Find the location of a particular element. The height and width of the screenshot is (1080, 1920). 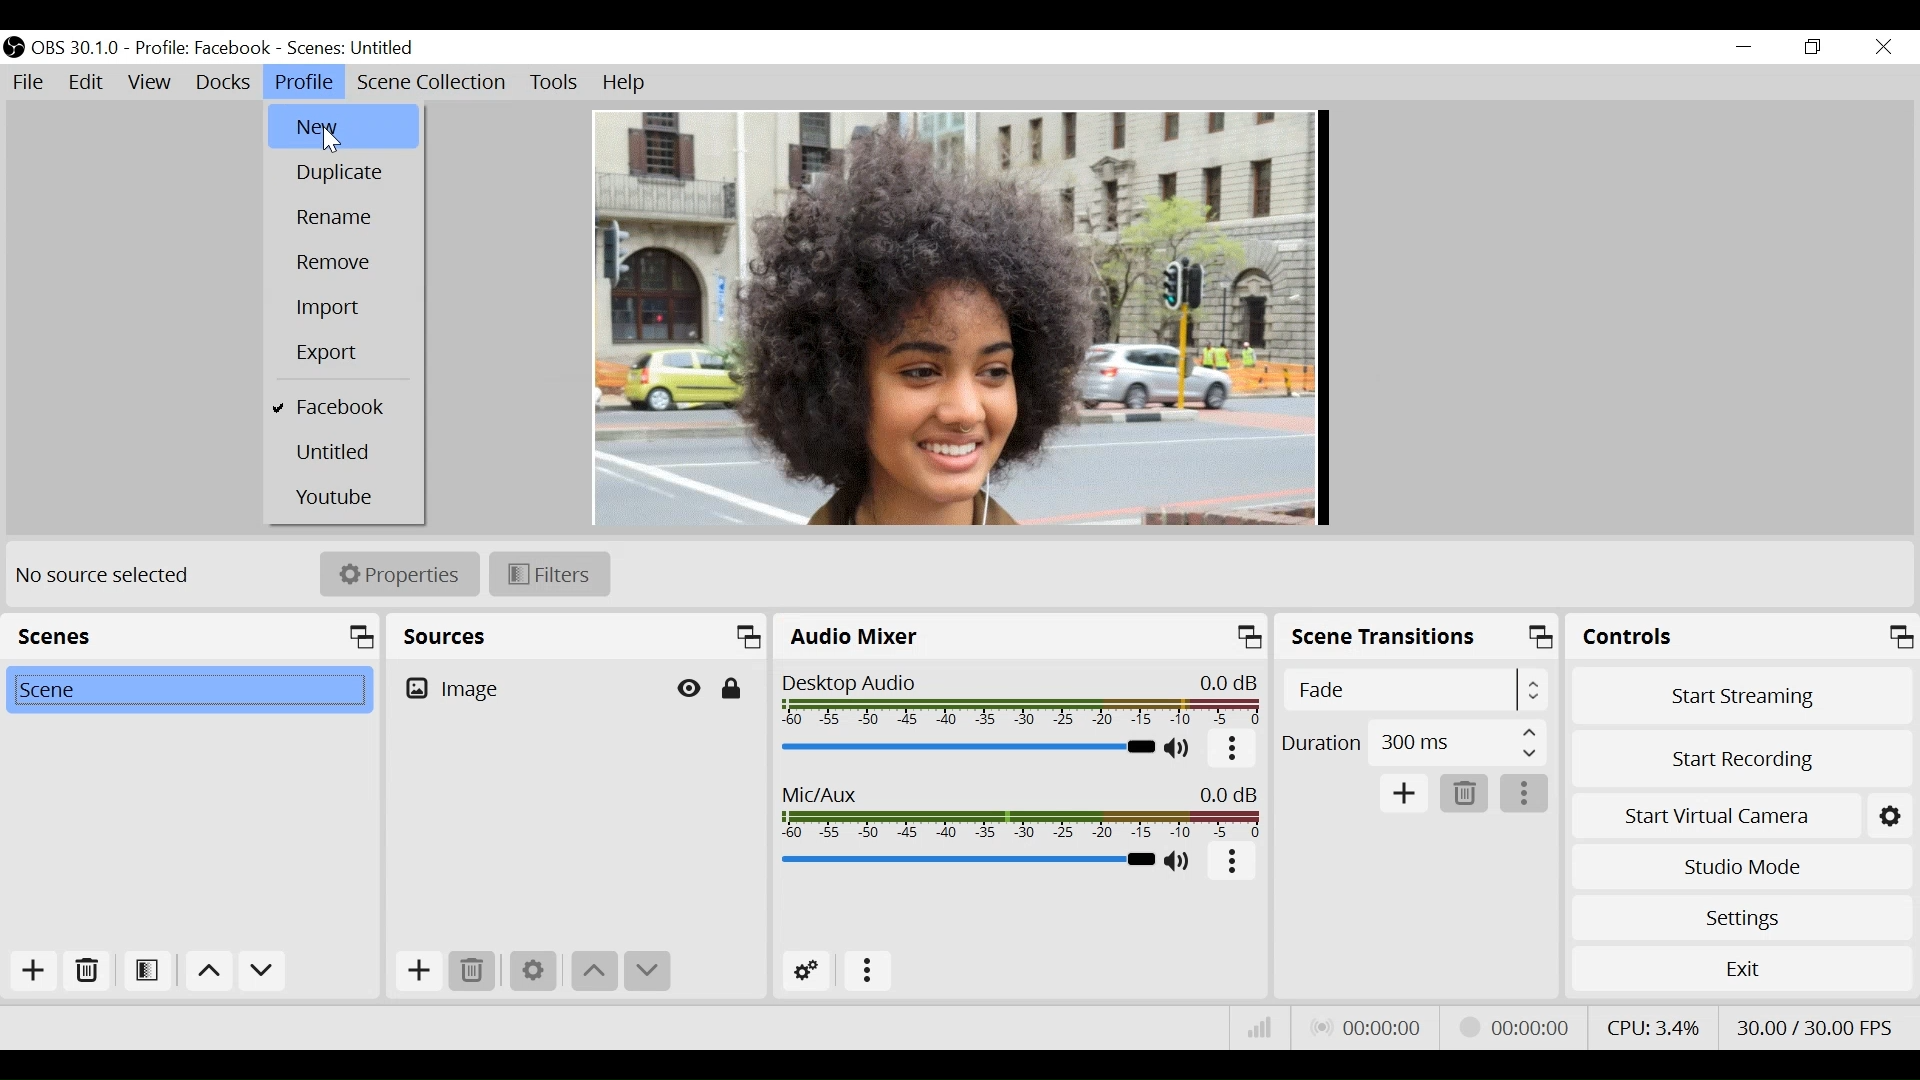

Import is located at coordinates (344, 309).